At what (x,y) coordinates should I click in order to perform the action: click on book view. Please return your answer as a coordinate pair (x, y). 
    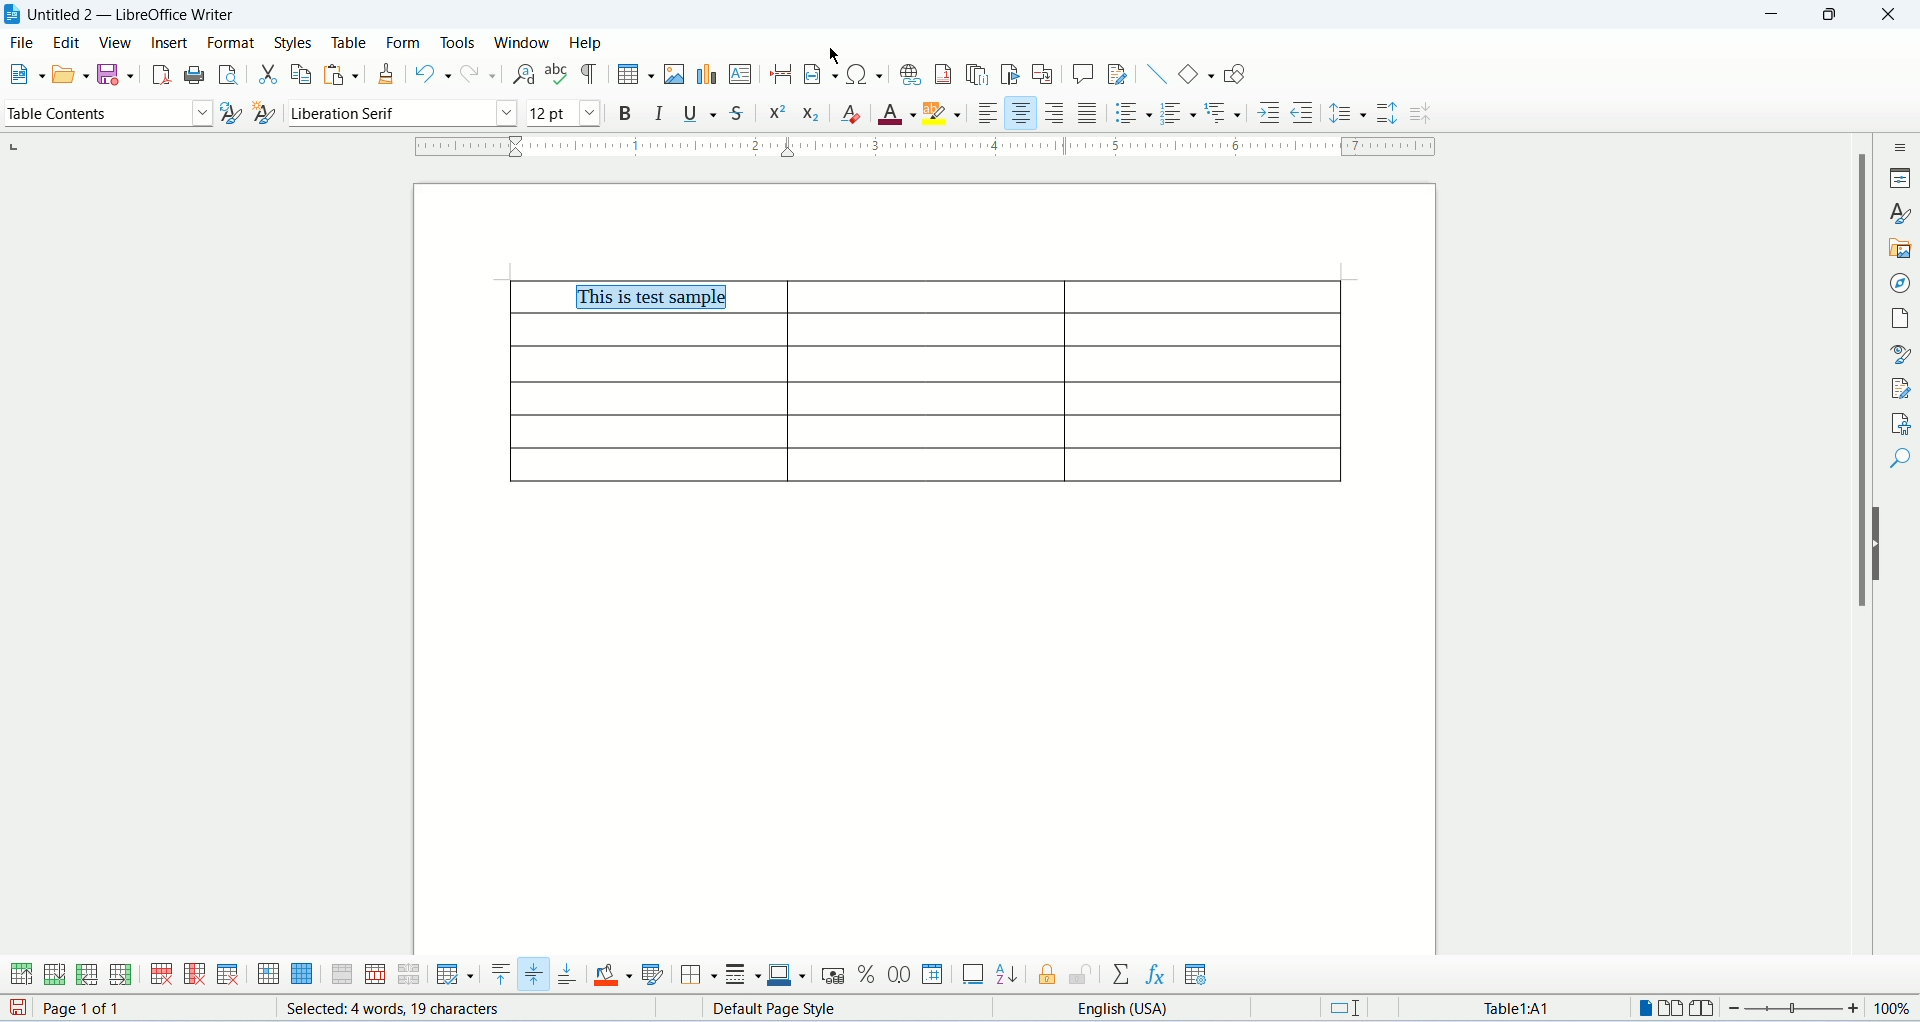
    Looking at the image, I should click on (1705, 1009).